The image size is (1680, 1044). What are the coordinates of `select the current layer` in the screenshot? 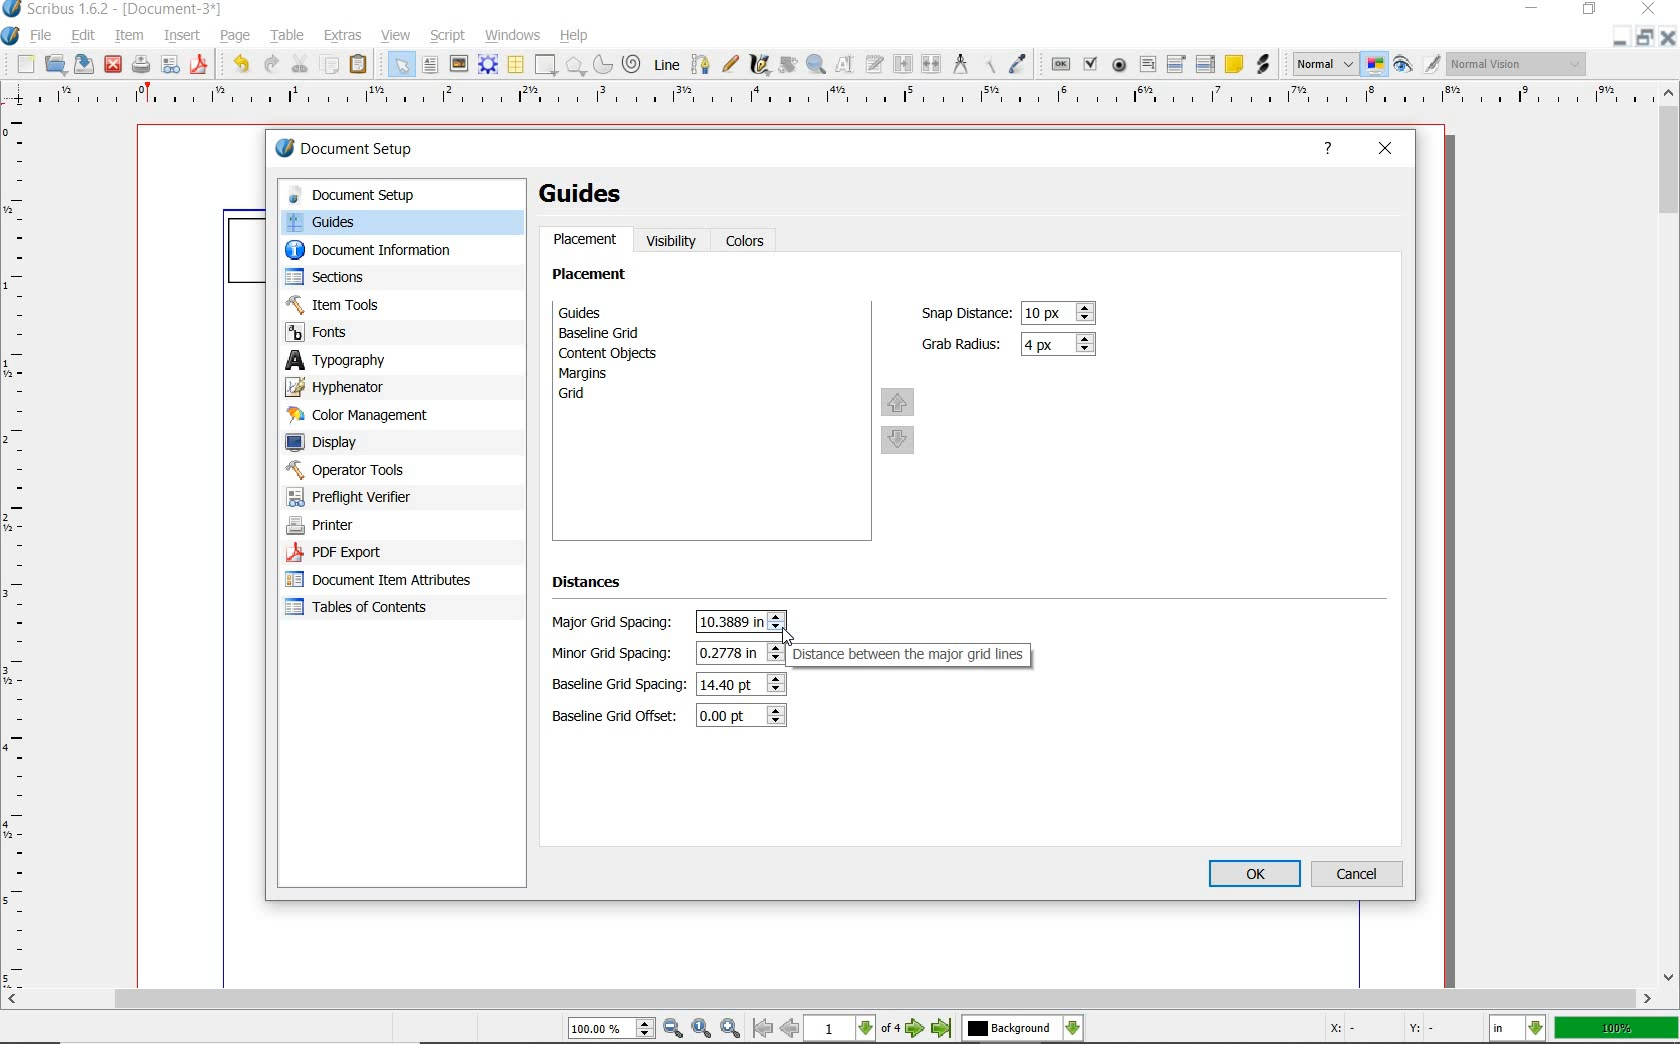 It's located at (1023, 1029).